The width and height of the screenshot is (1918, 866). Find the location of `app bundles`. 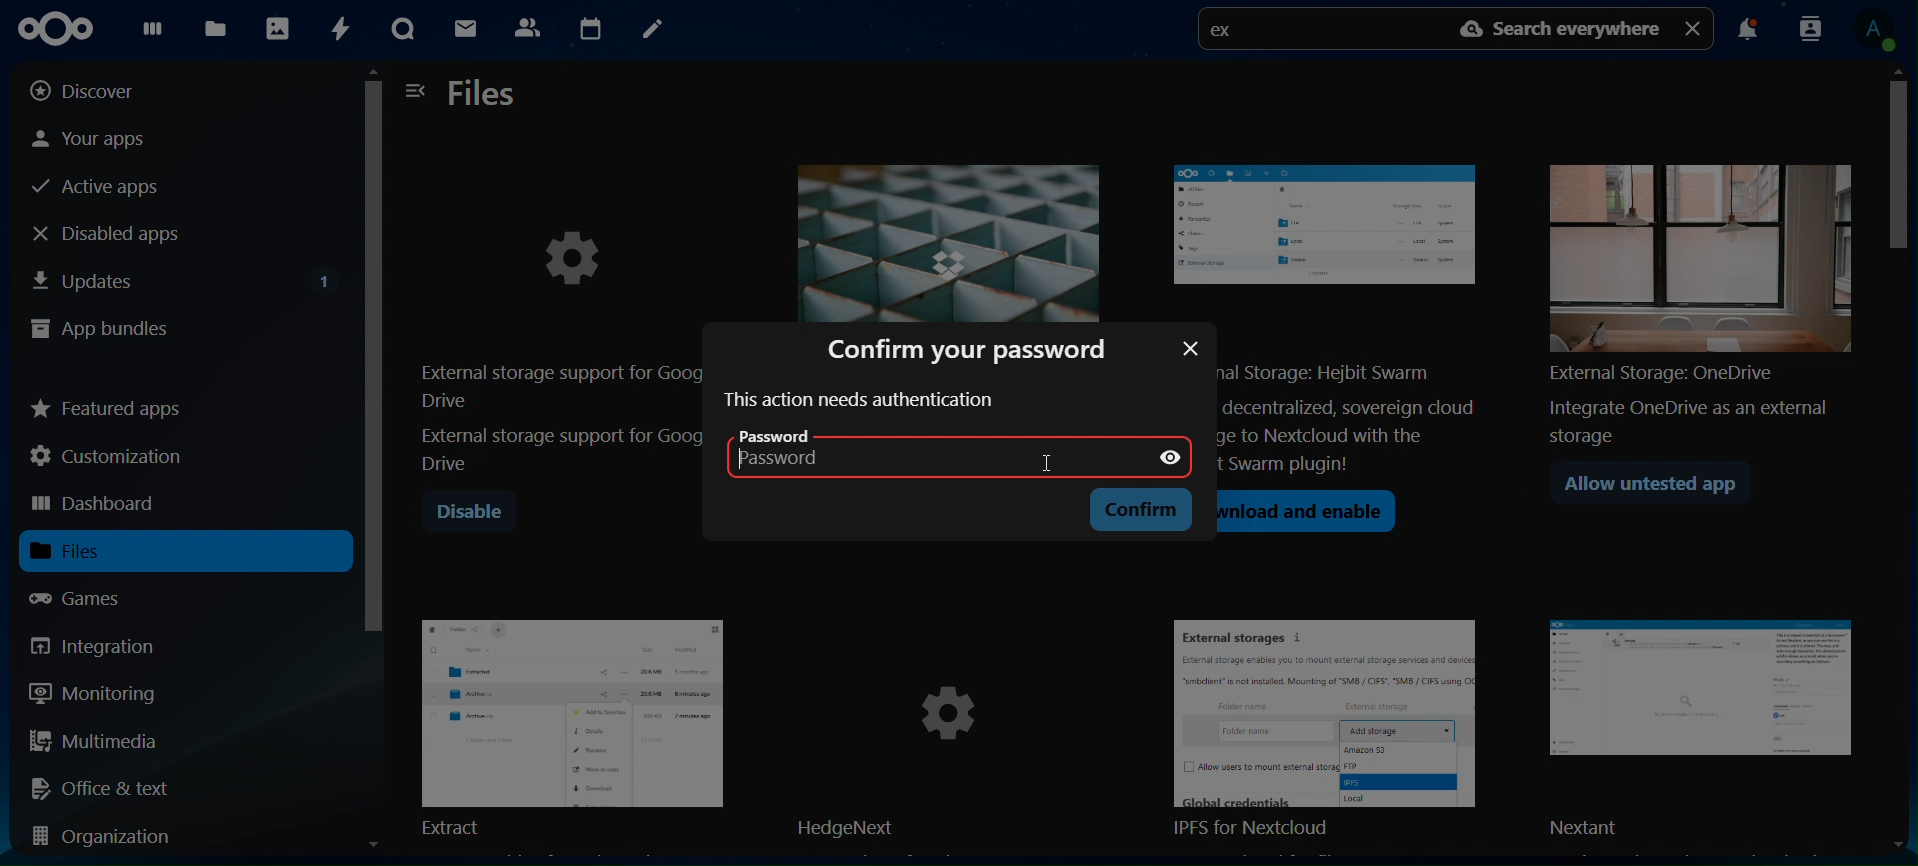

app bundles is located at coordinates (100, 331).